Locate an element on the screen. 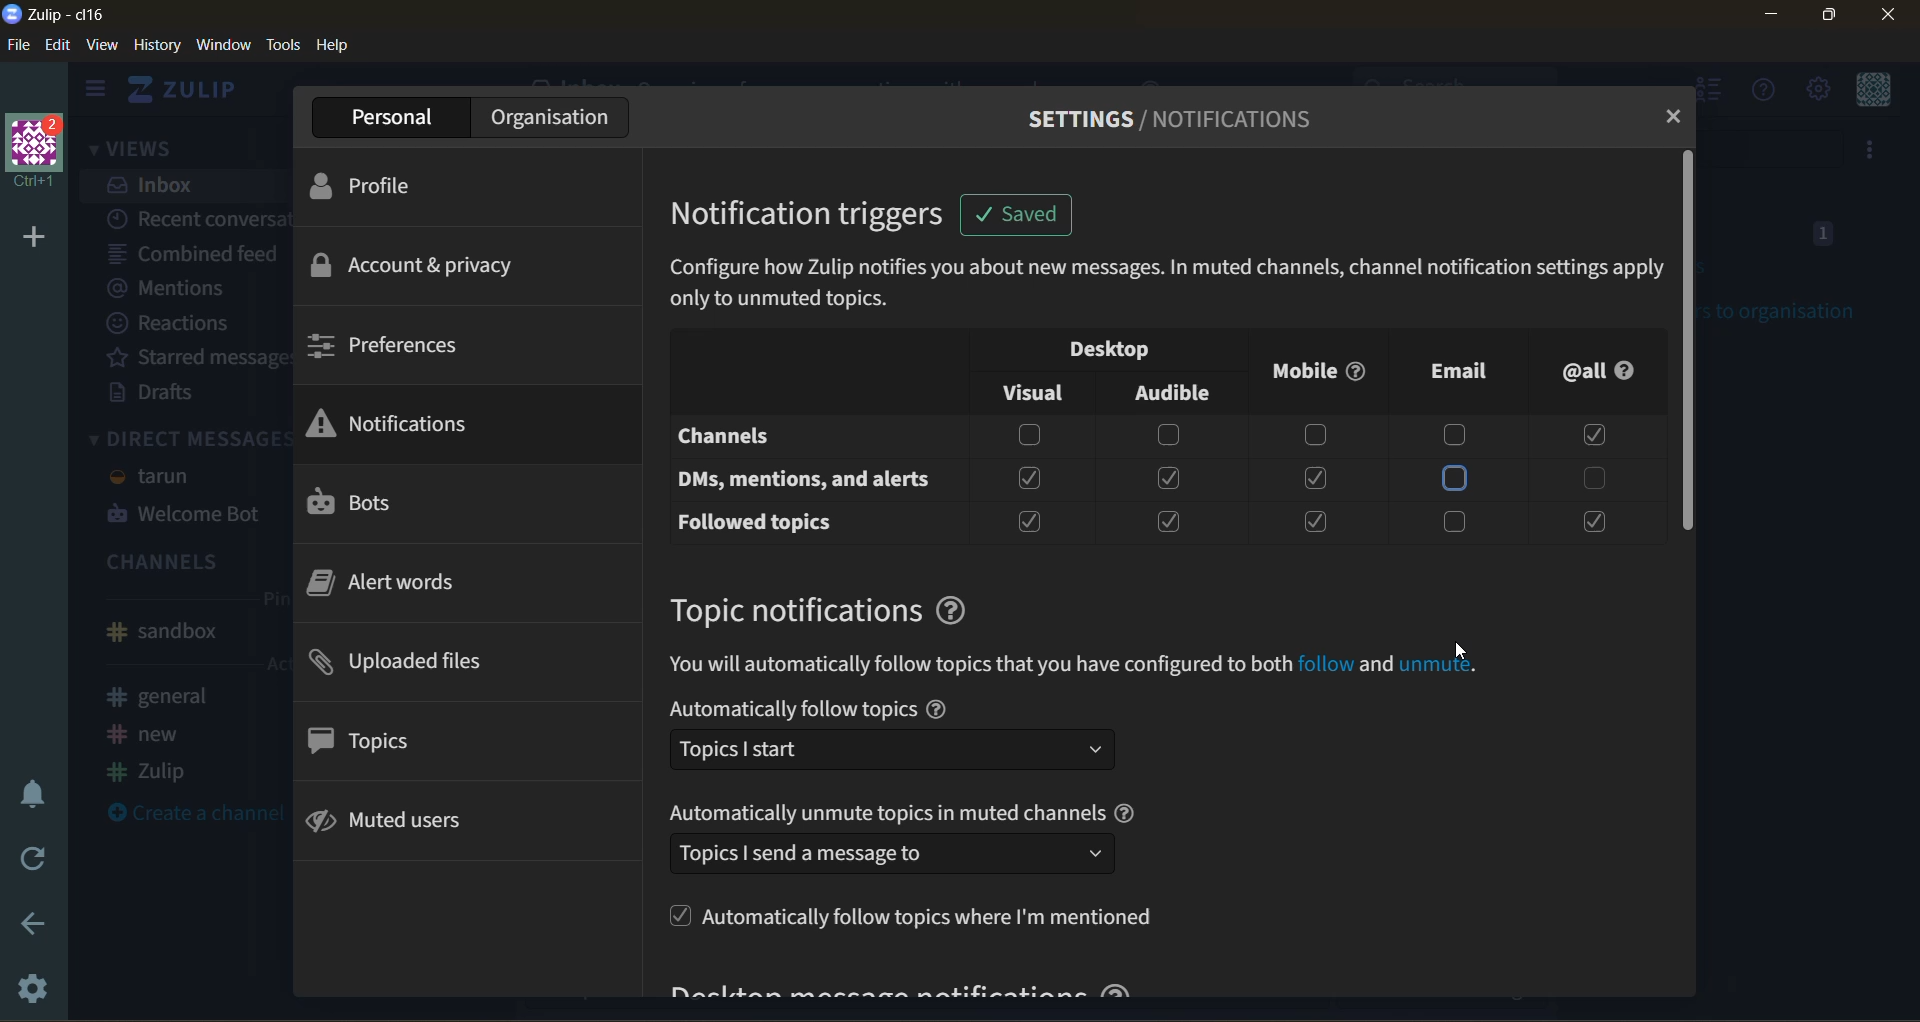 Image resolution: width=1920 pixels, height=1022 pixels. checkbox is located at coordinates (1461, 521).